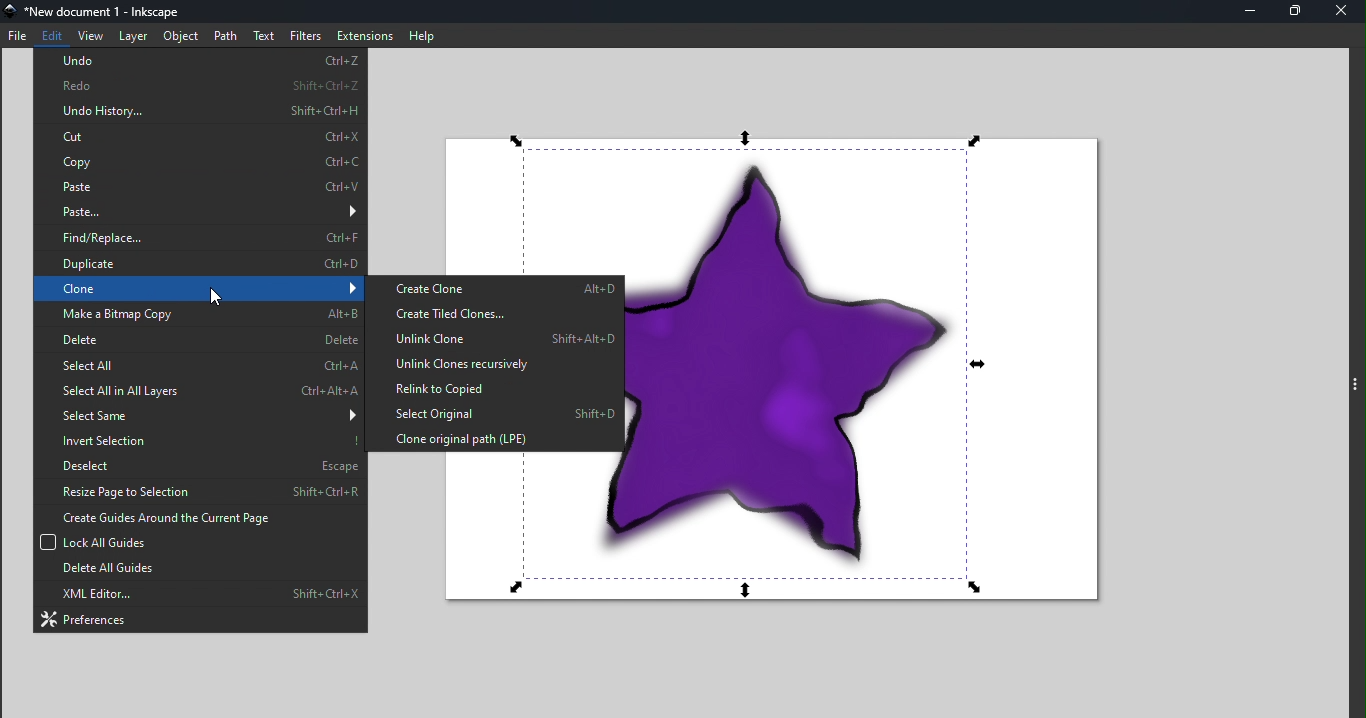 The width and height of the screenshot is (1366, 718). Describe the element at coordinates (196, 391) in the screenshot. I see `Select all in all layers` at that location.